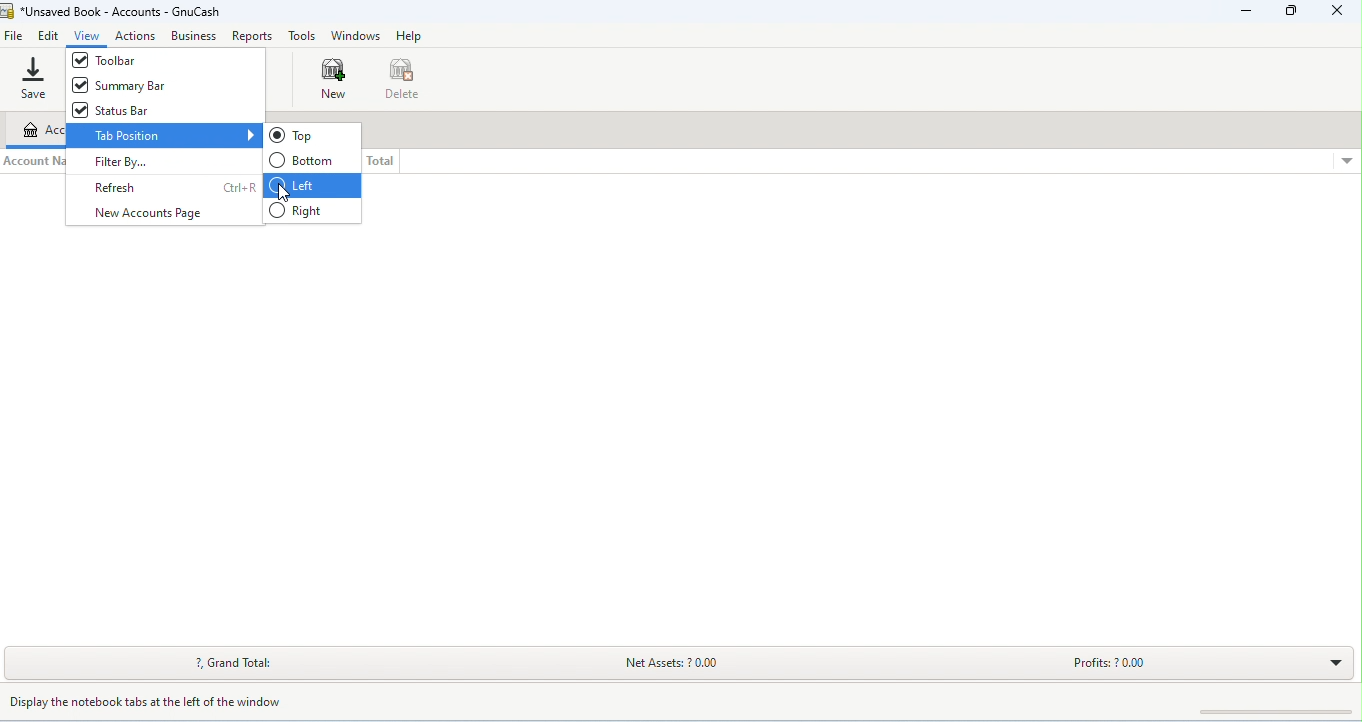 This screenshot has width=1362, height=722. I want to click on windows, so click(357, 36).